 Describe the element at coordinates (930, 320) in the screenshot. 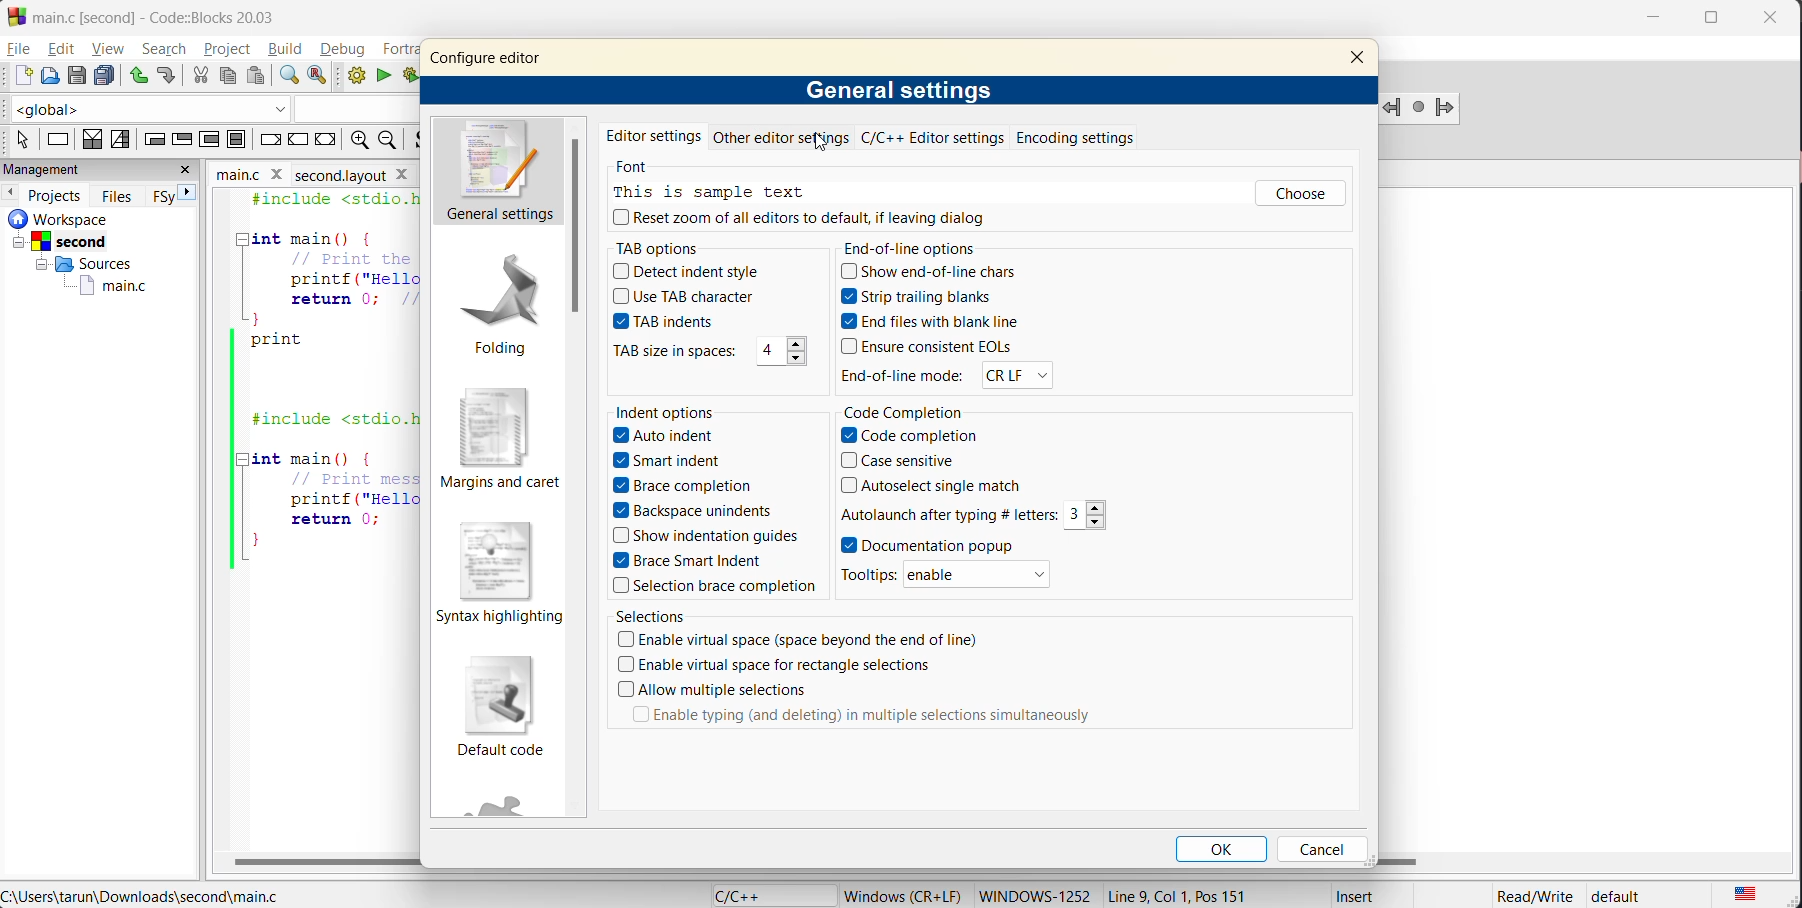

I see `End files with blank line` at that location.